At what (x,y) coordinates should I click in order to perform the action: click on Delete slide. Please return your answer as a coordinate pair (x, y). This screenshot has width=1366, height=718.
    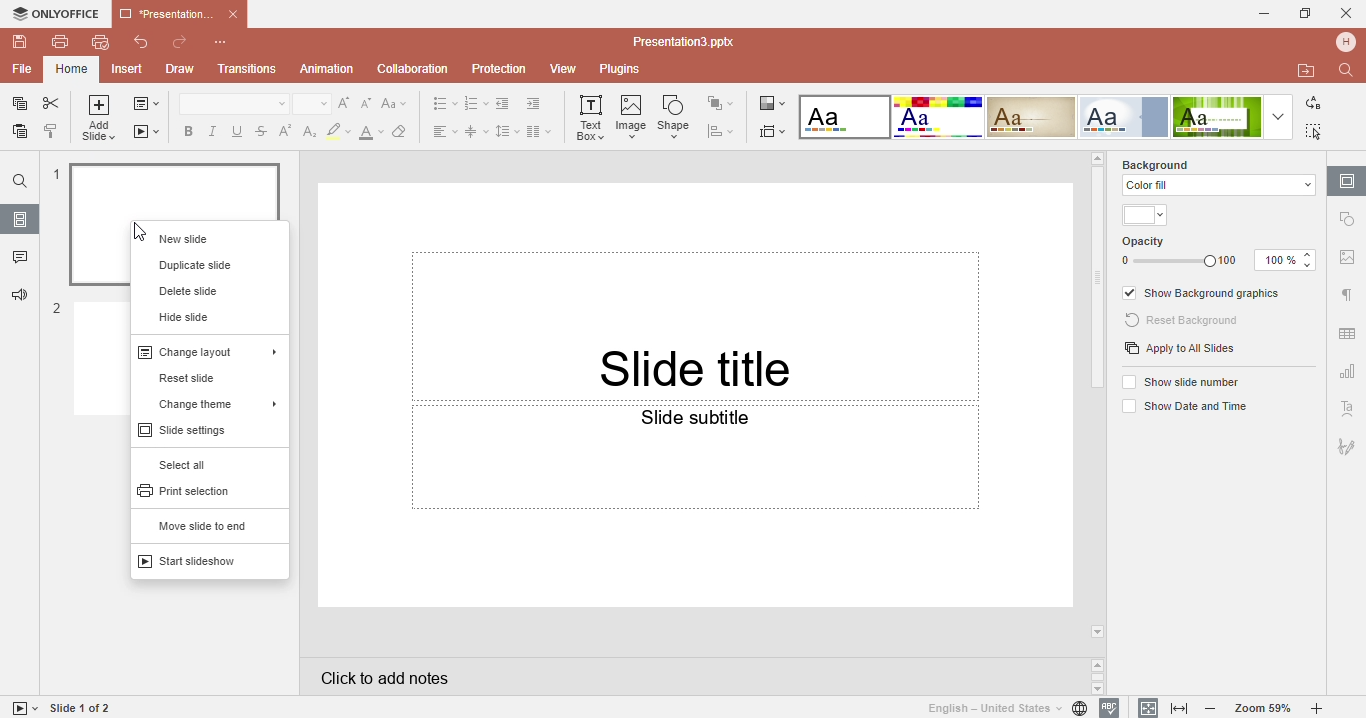
    Looking at the image, I should click on (191, 290).